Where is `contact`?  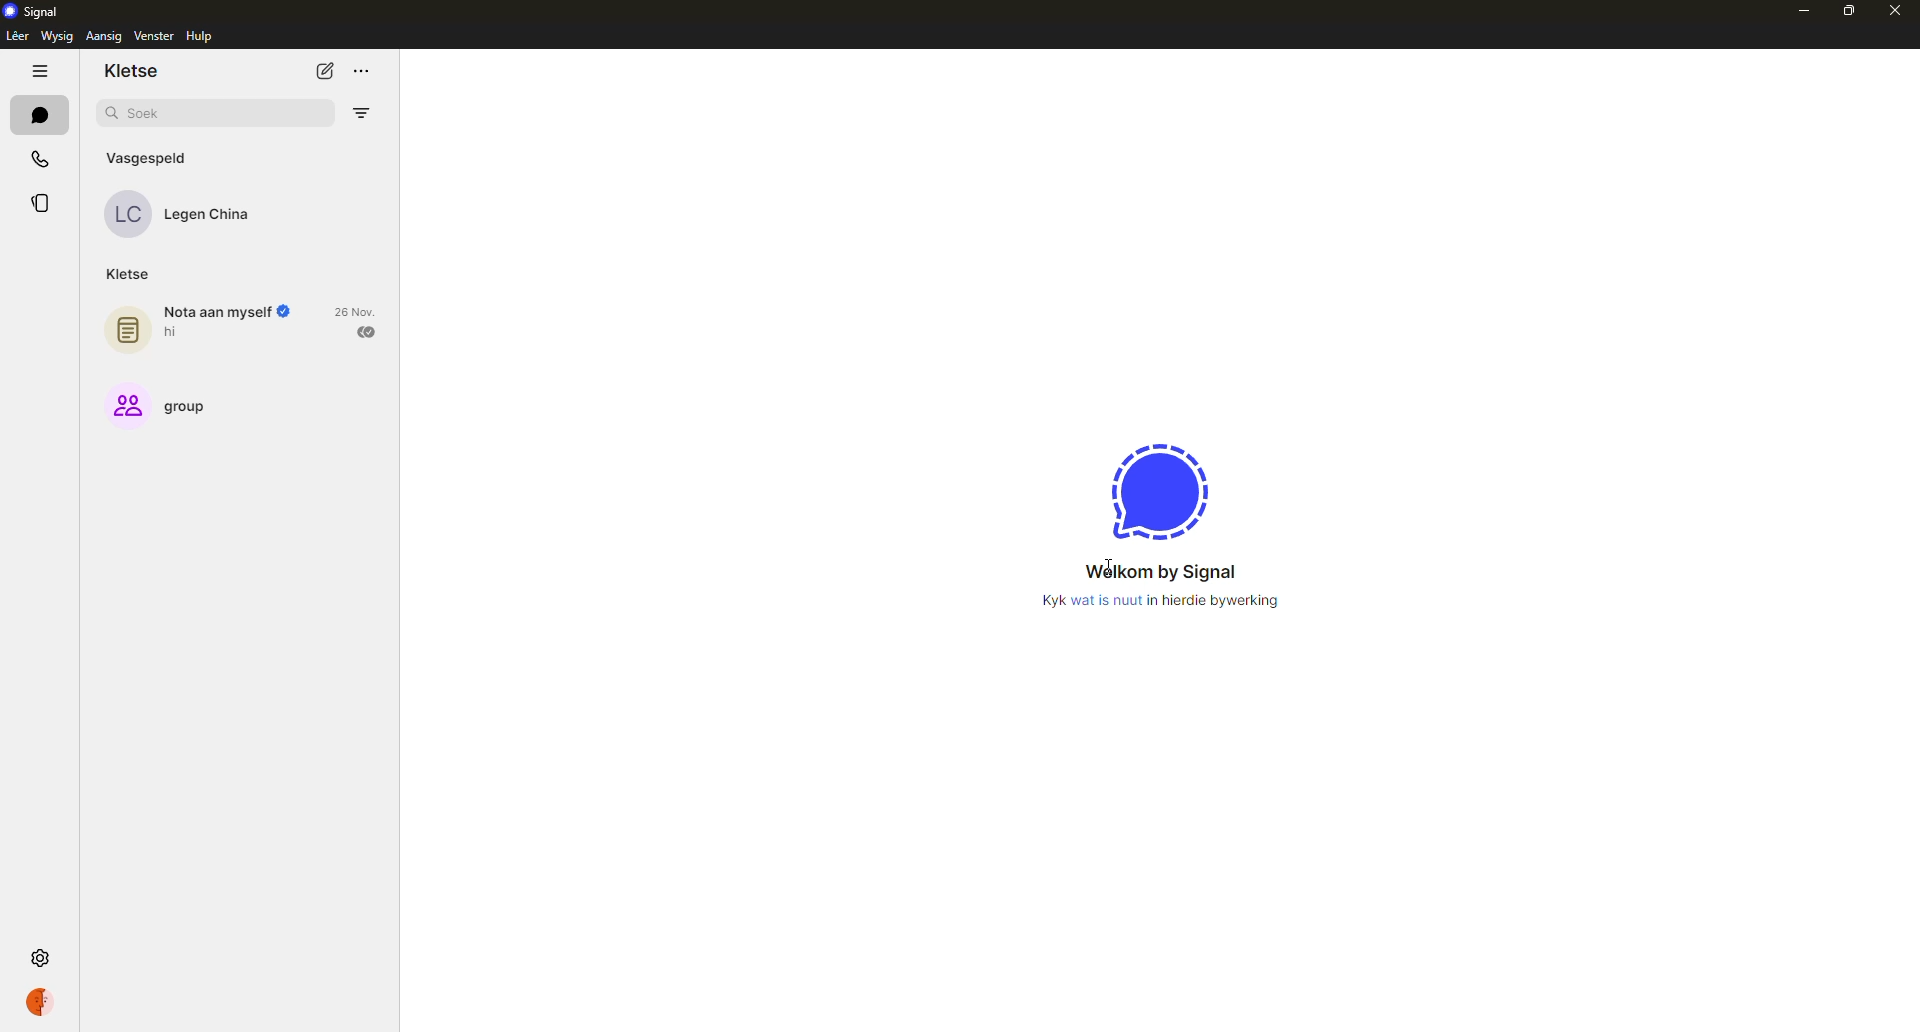 contact is located at coordinates (192, 213).